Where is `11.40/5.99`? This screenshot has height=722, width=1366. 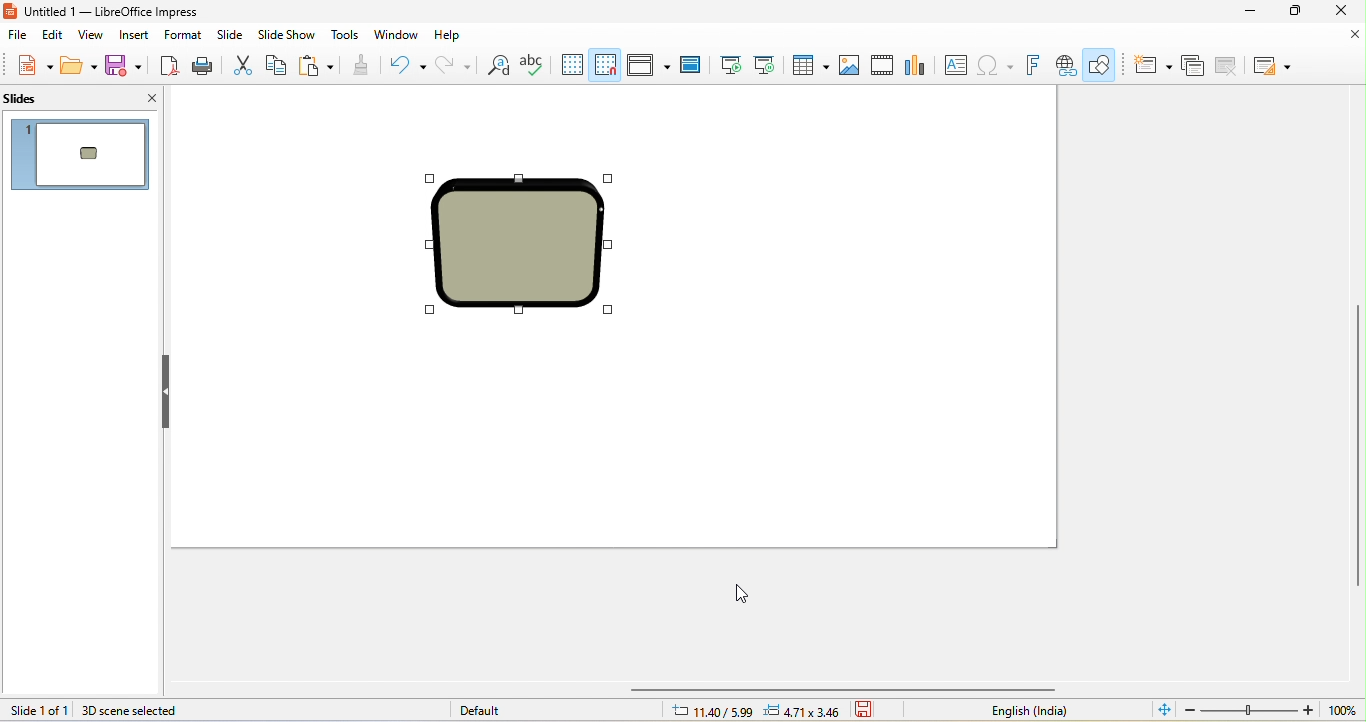 11.40/5.99 is located at coordinates (711, 710).